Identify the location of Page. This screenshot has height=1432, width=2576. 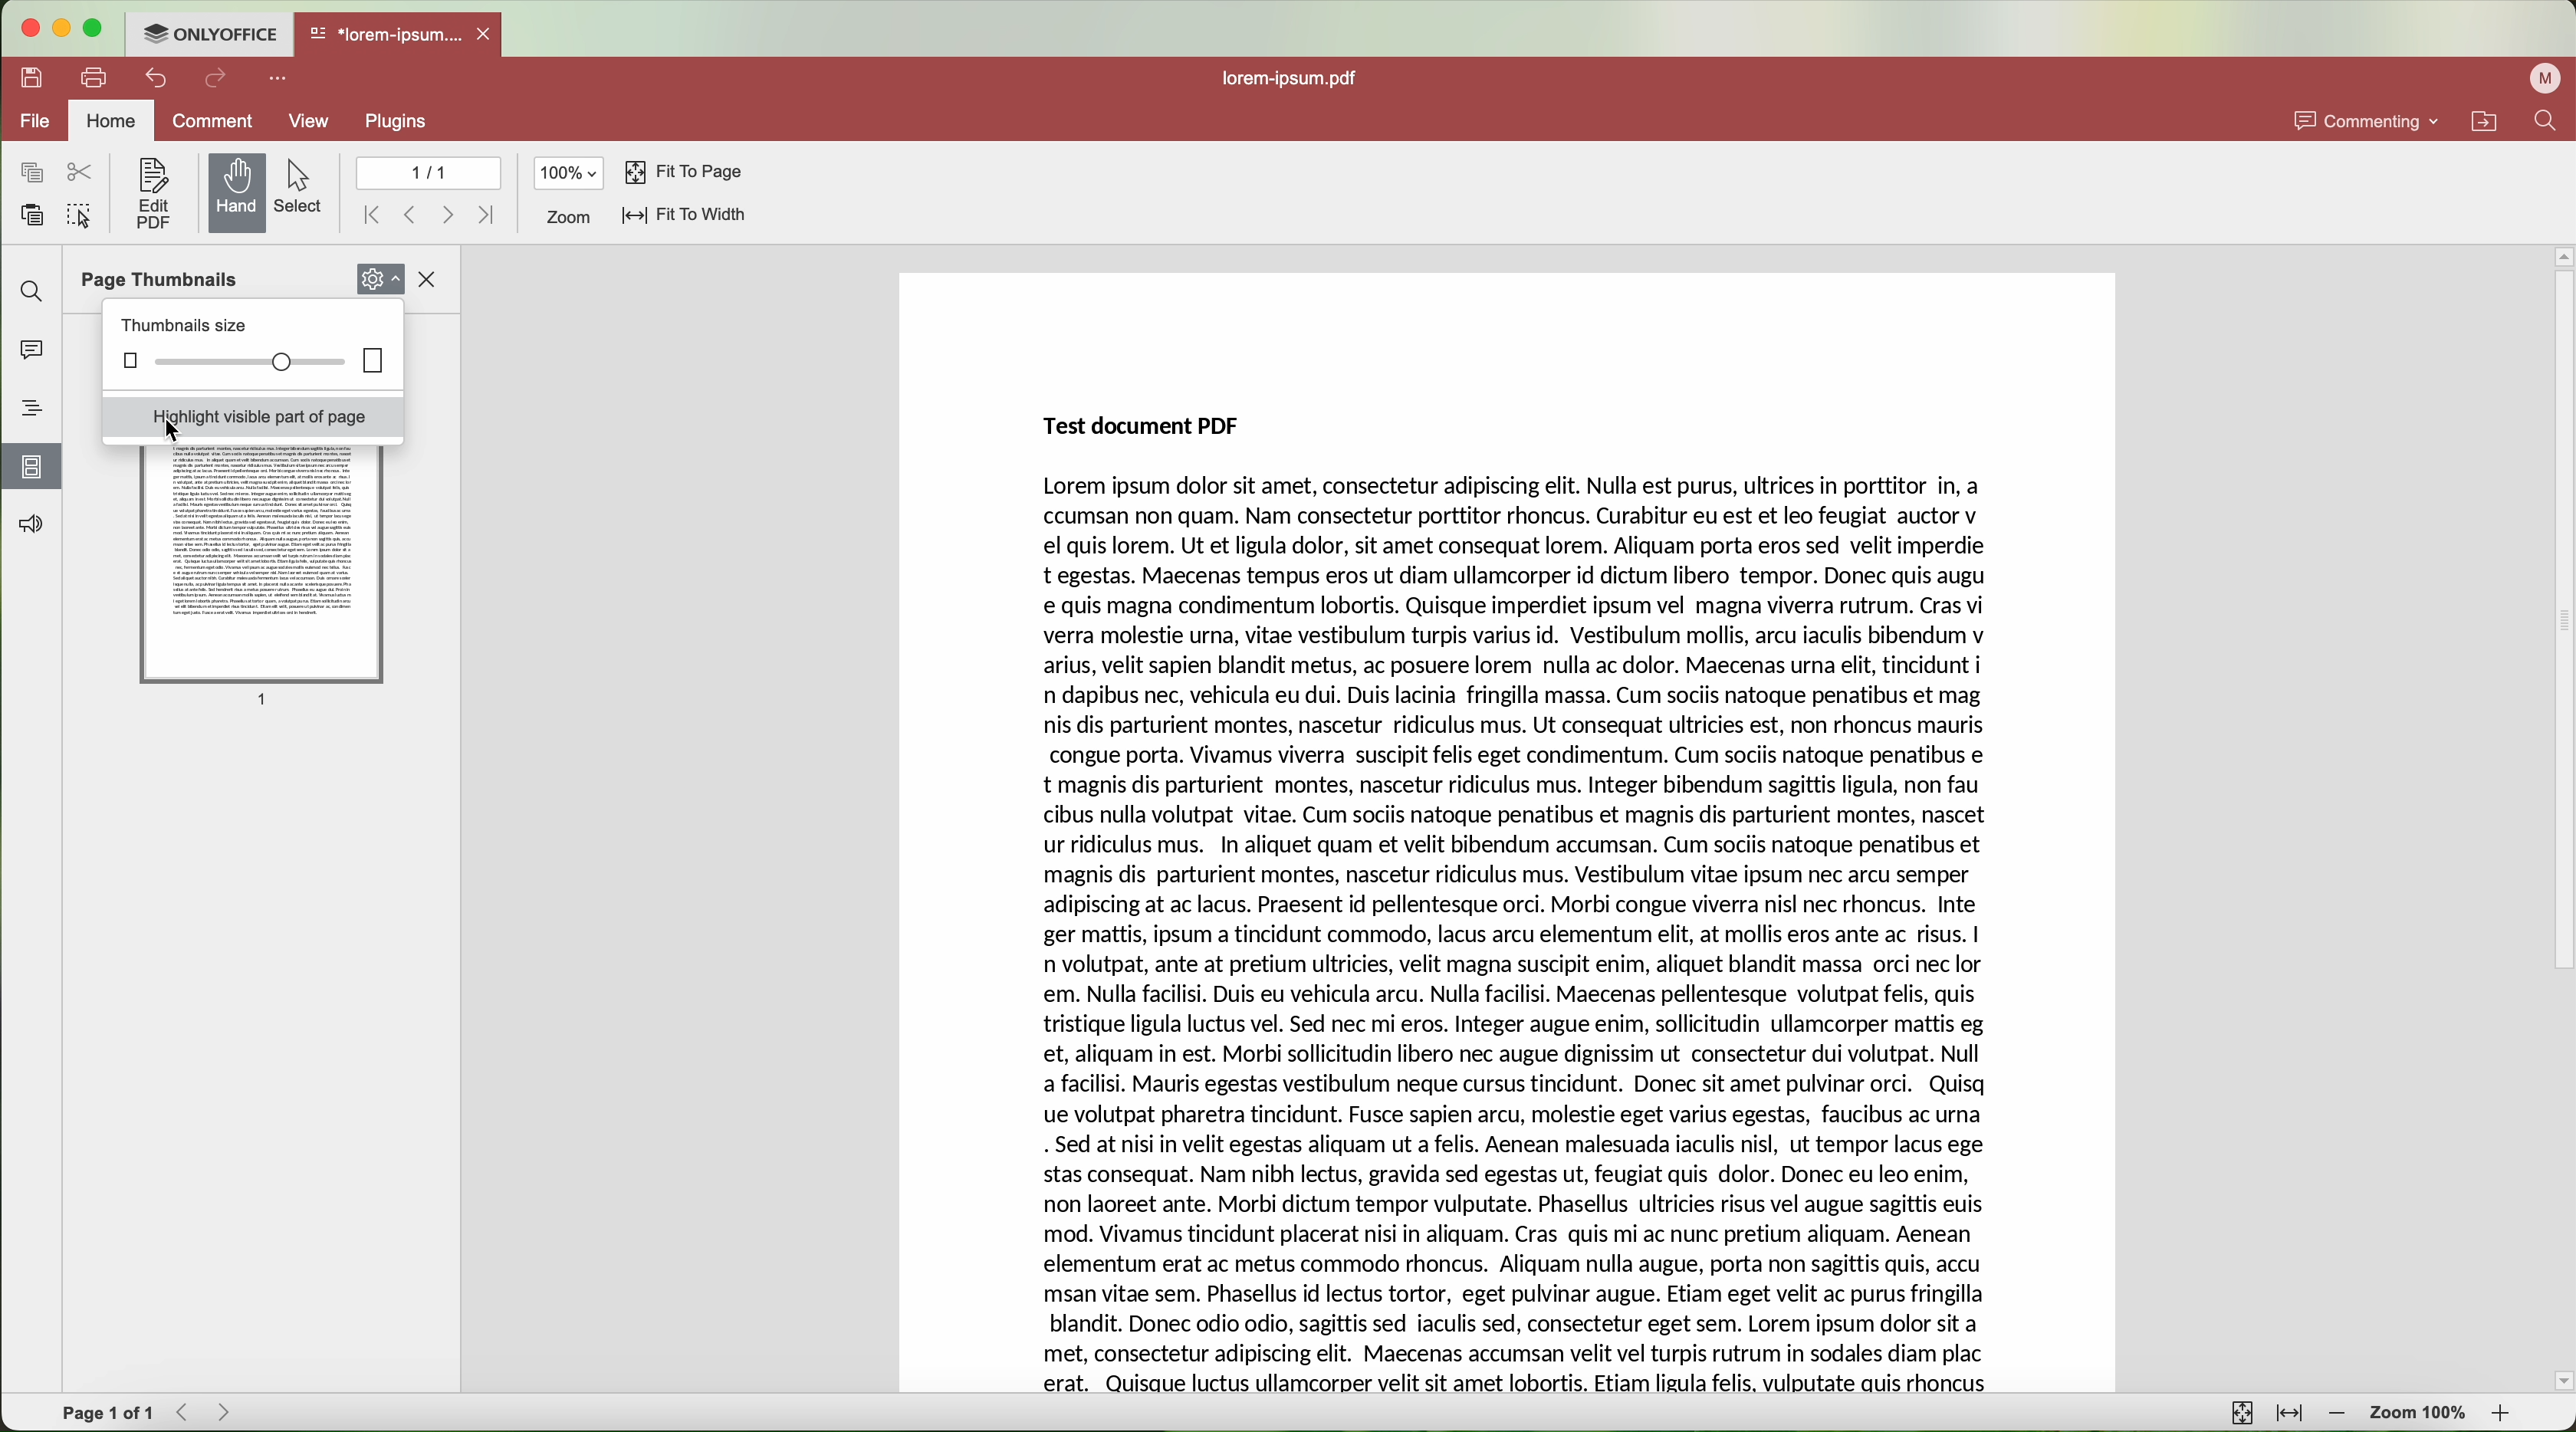
(261, 561).